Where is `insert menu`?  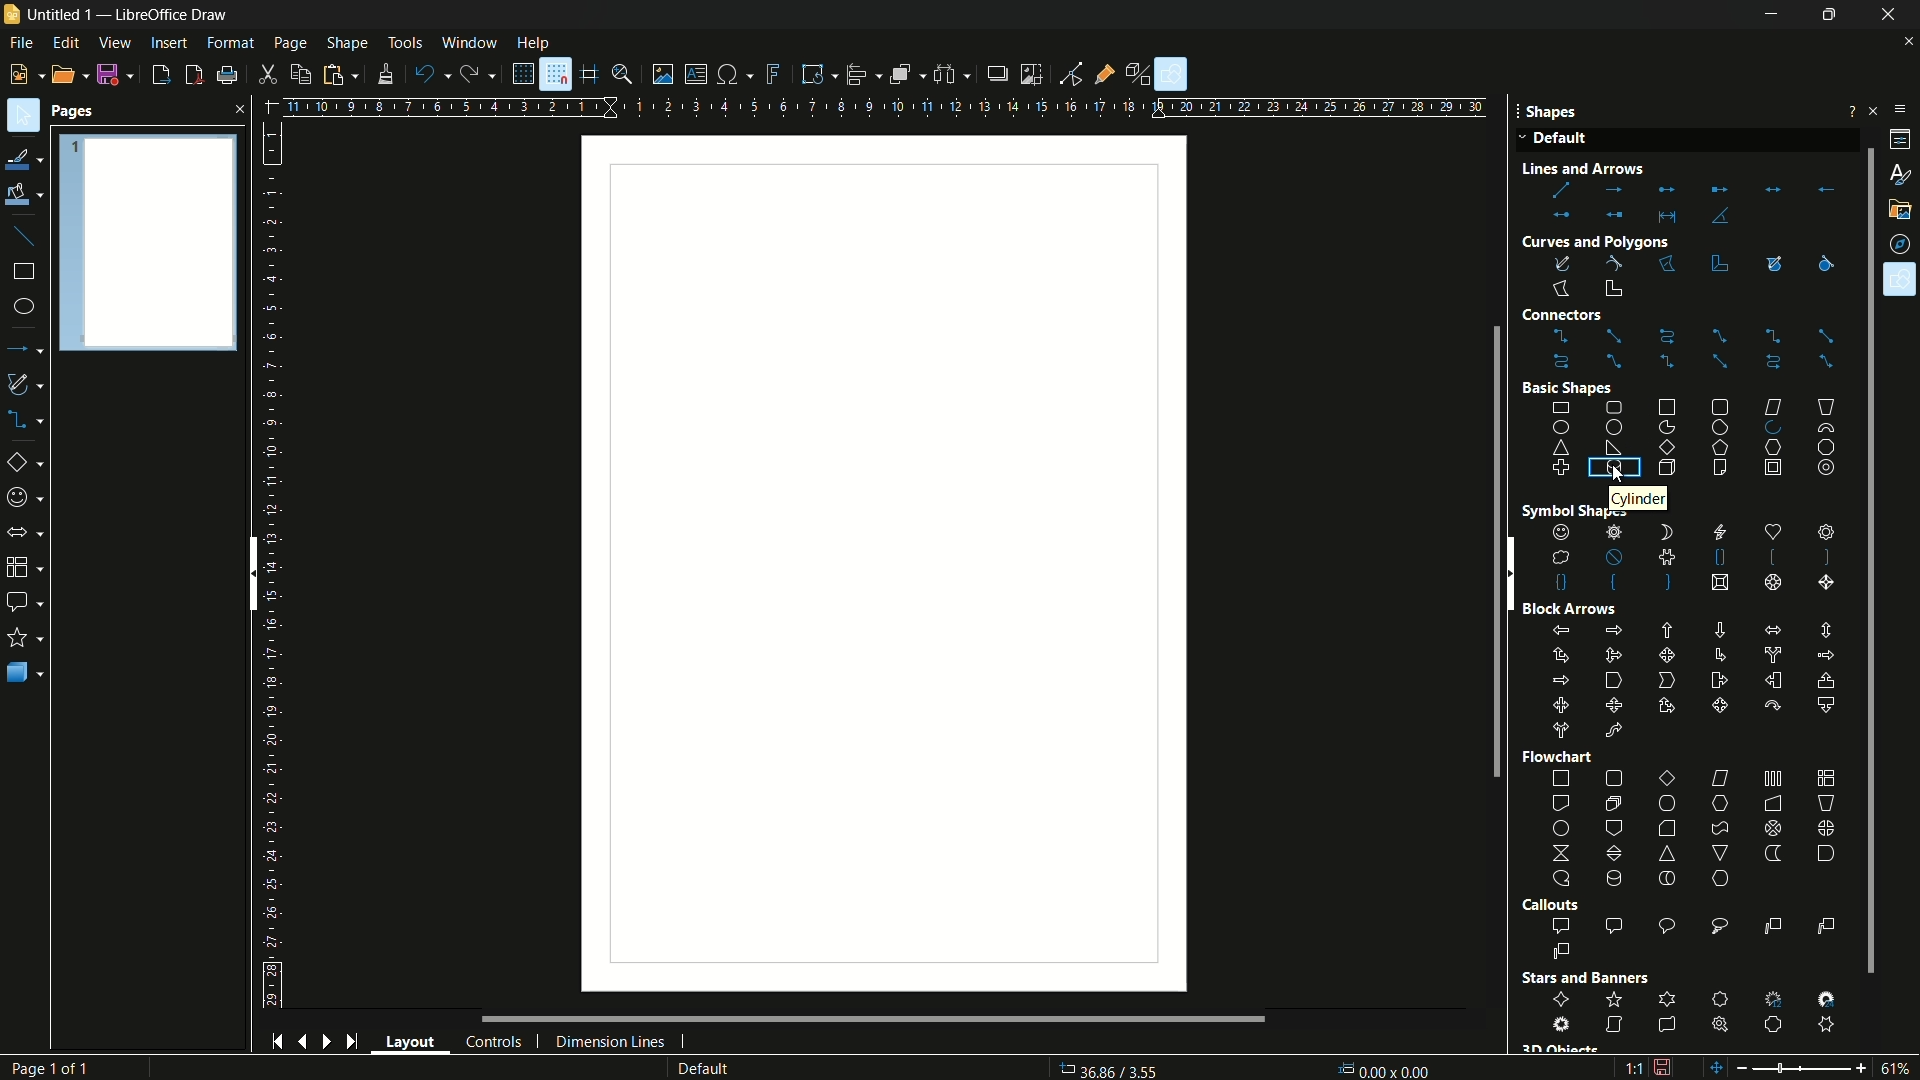 insert menu is located at coordinates (169, 42).